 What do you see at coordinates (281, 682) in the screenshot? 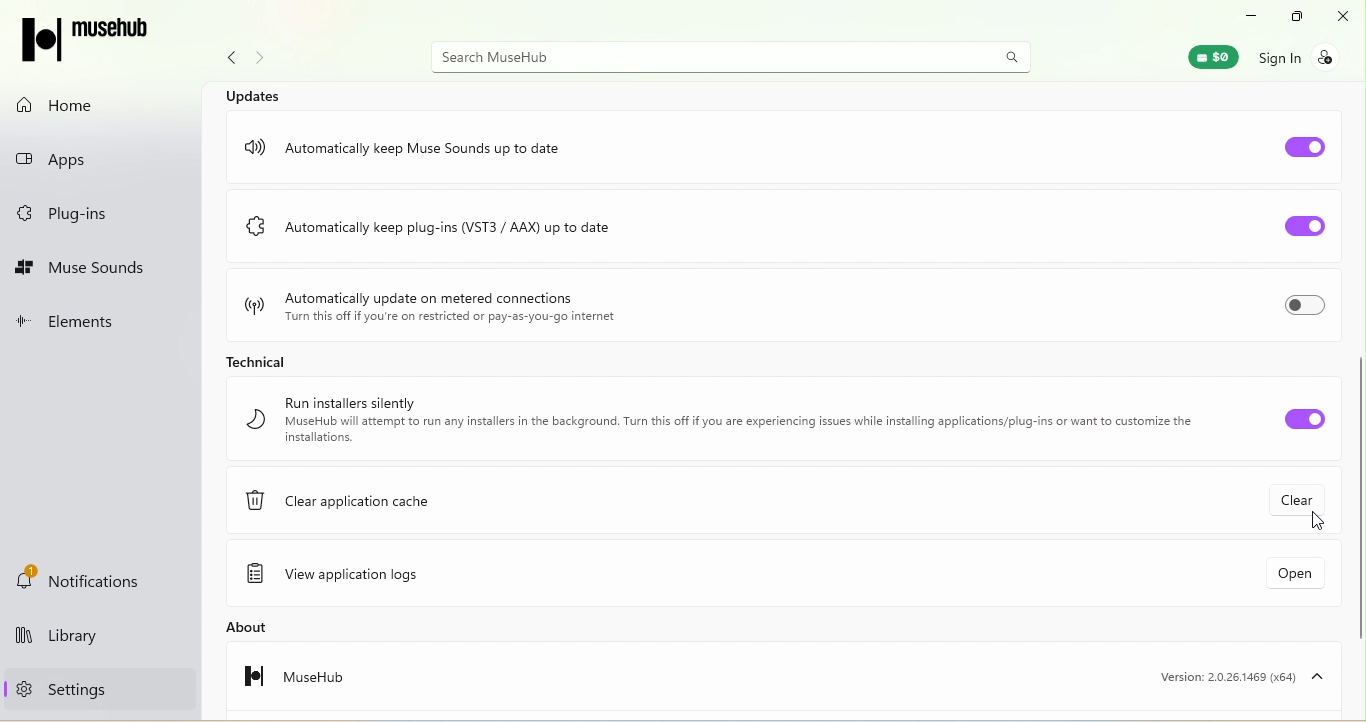
I see `Musehub` at bounding box center [281, 682].